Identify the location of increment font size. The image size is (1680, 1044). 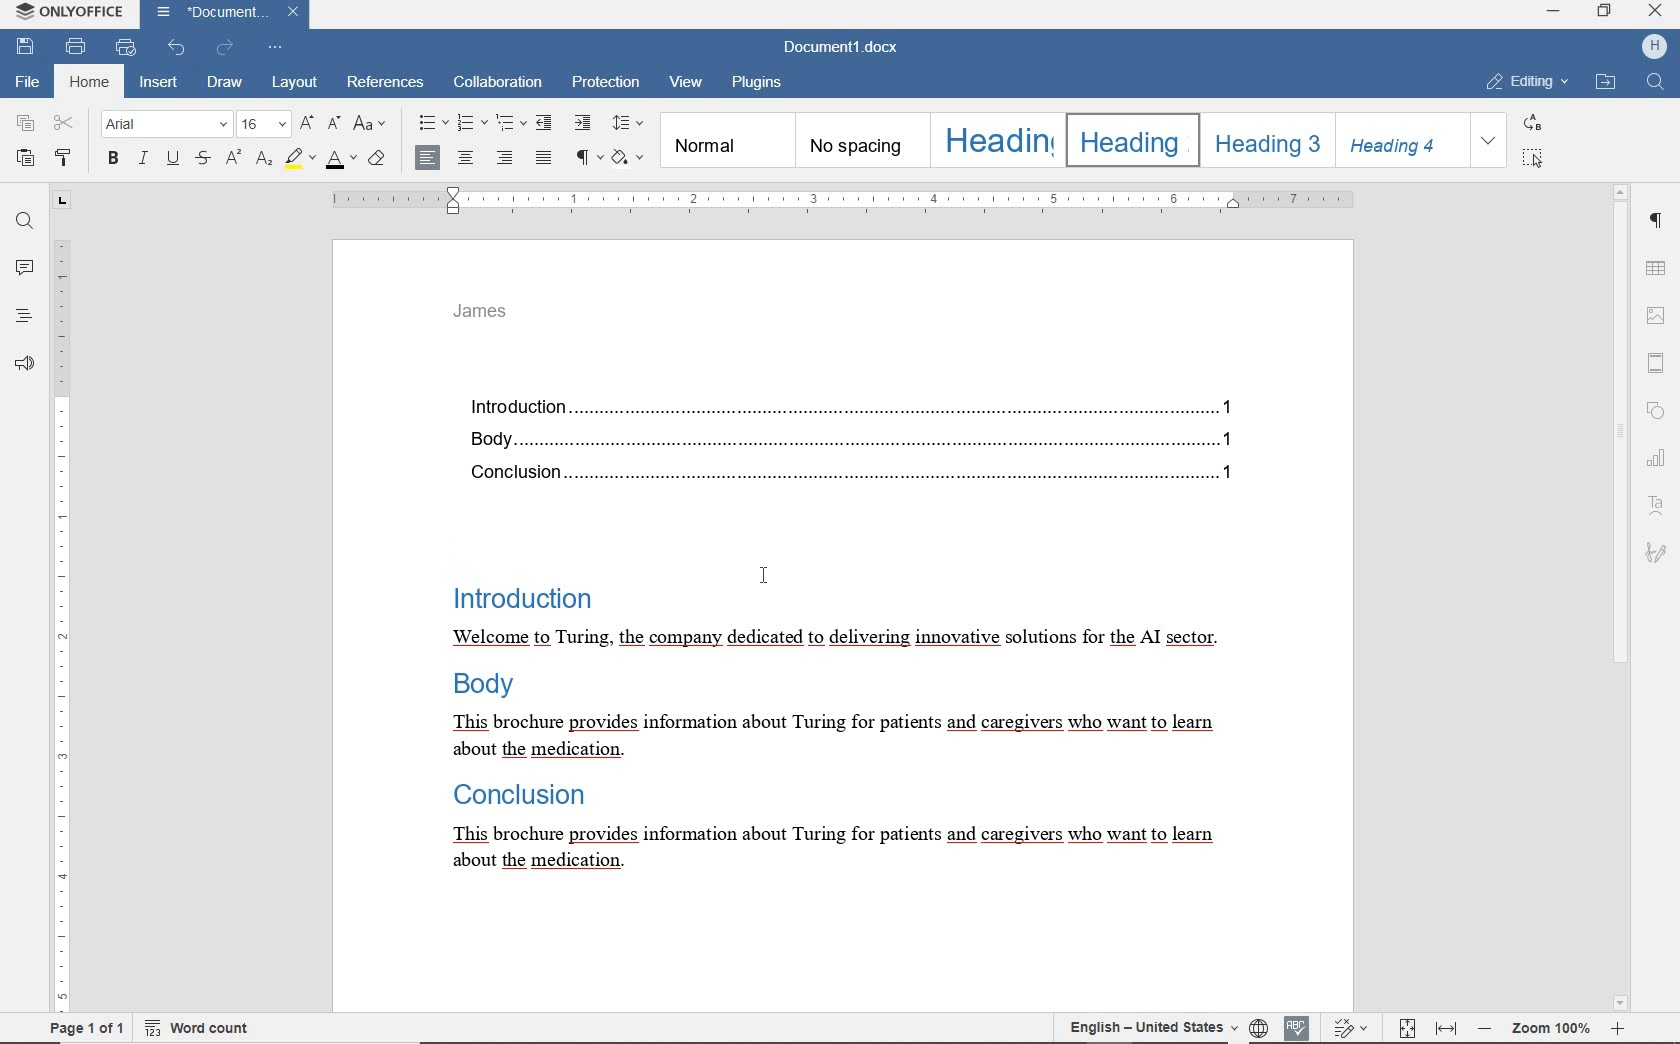
(305, 124).